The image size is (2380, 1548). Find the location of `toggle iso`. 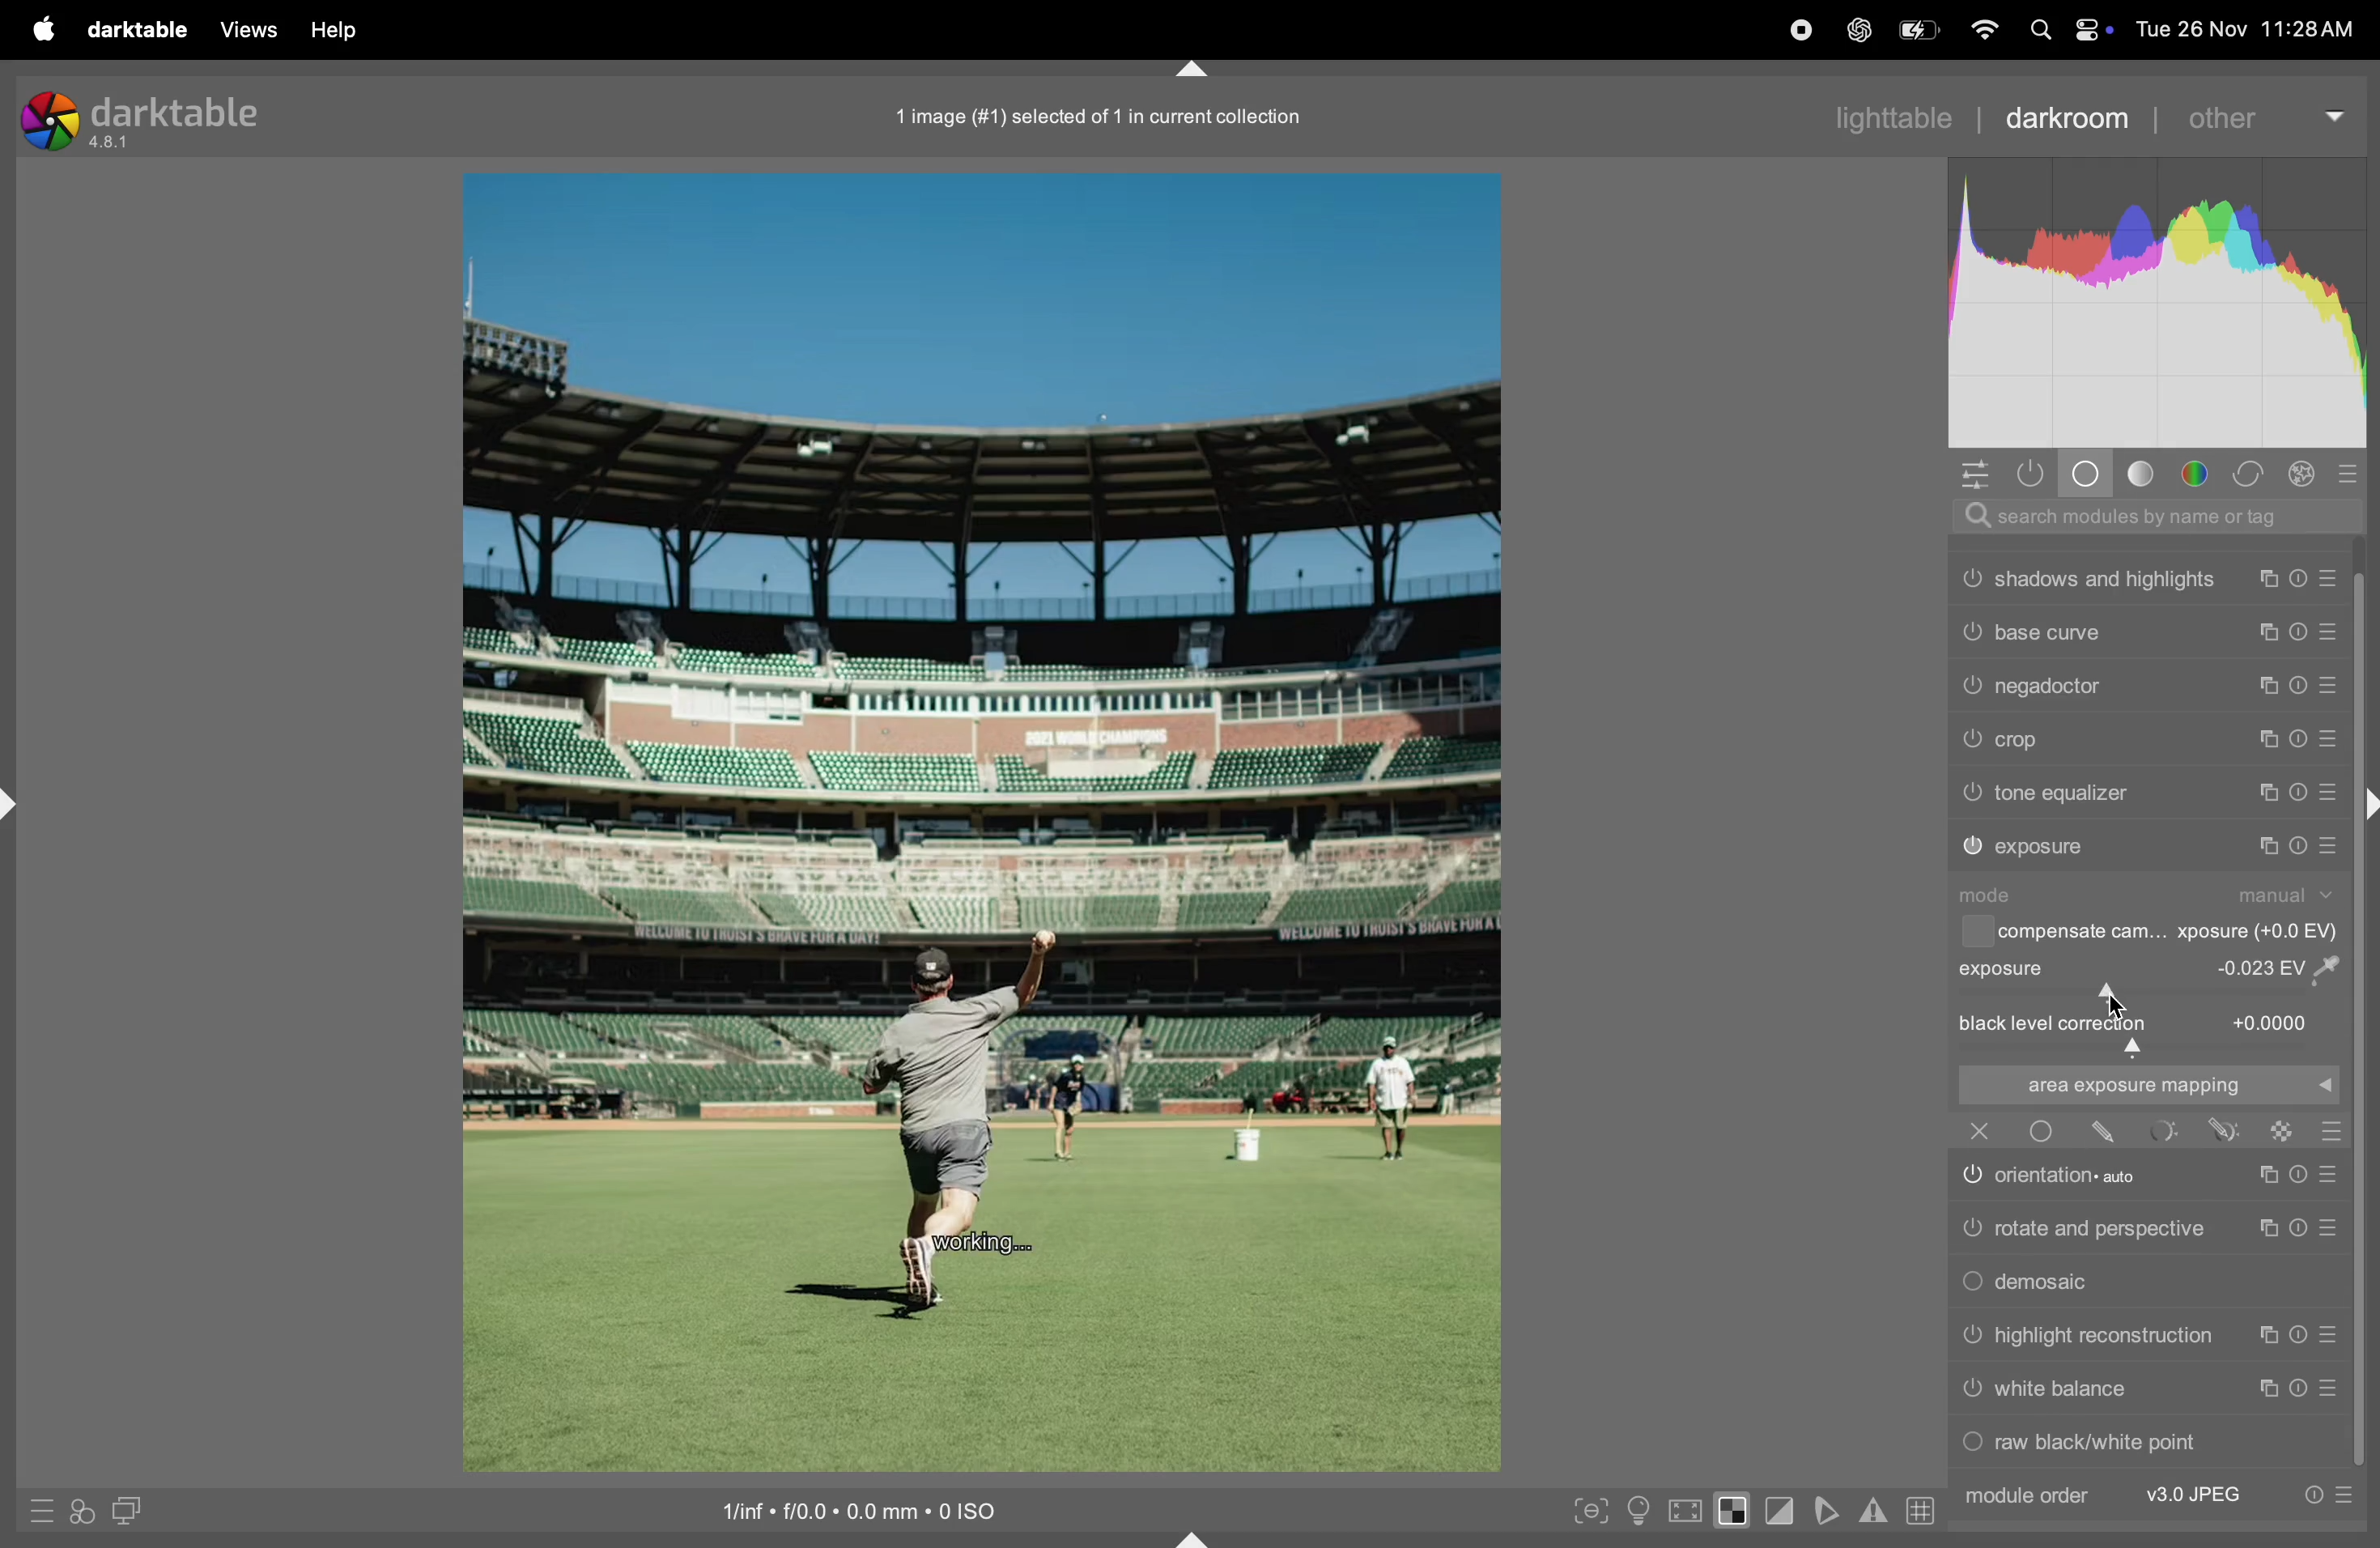

toggle iso is located at coordinates (1638, 1510).